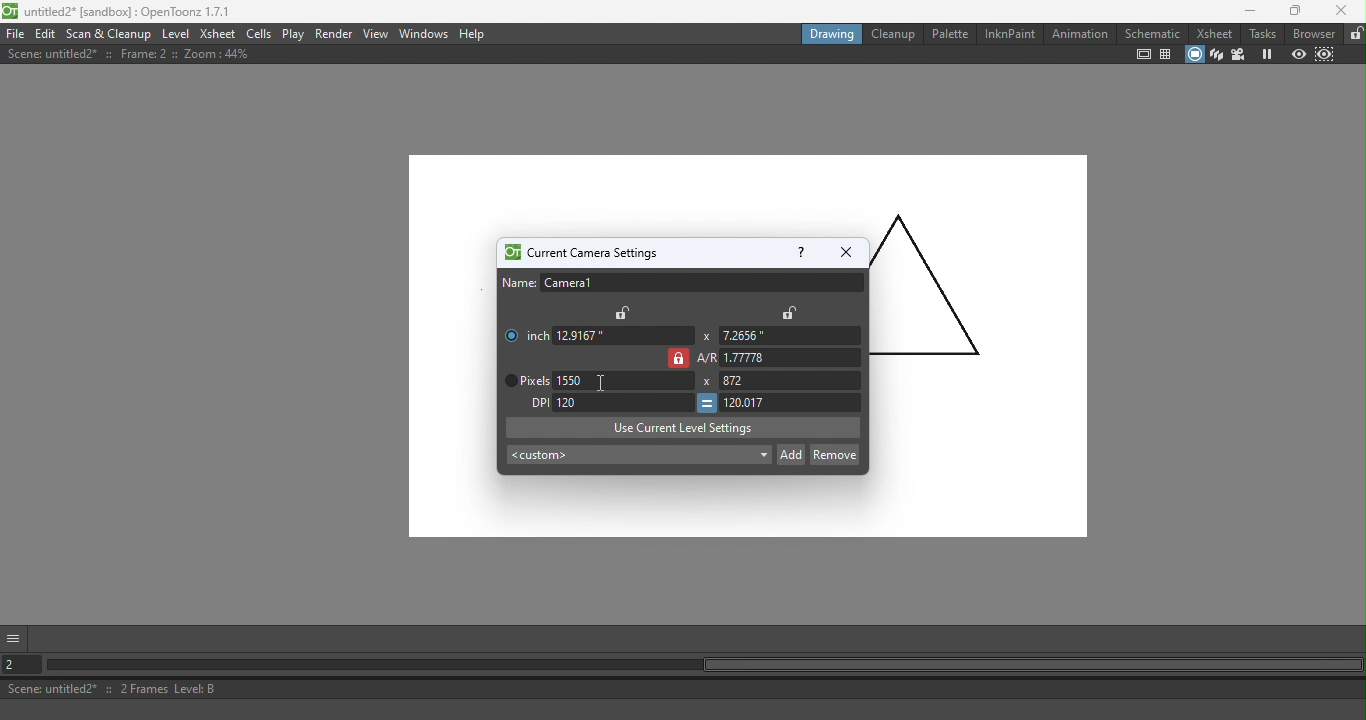 Image resolution: width=1366 pixels, height=720 pixels. Describe the element at coordinates (1341, 11) in the screenshot. I see `Close` at that location.